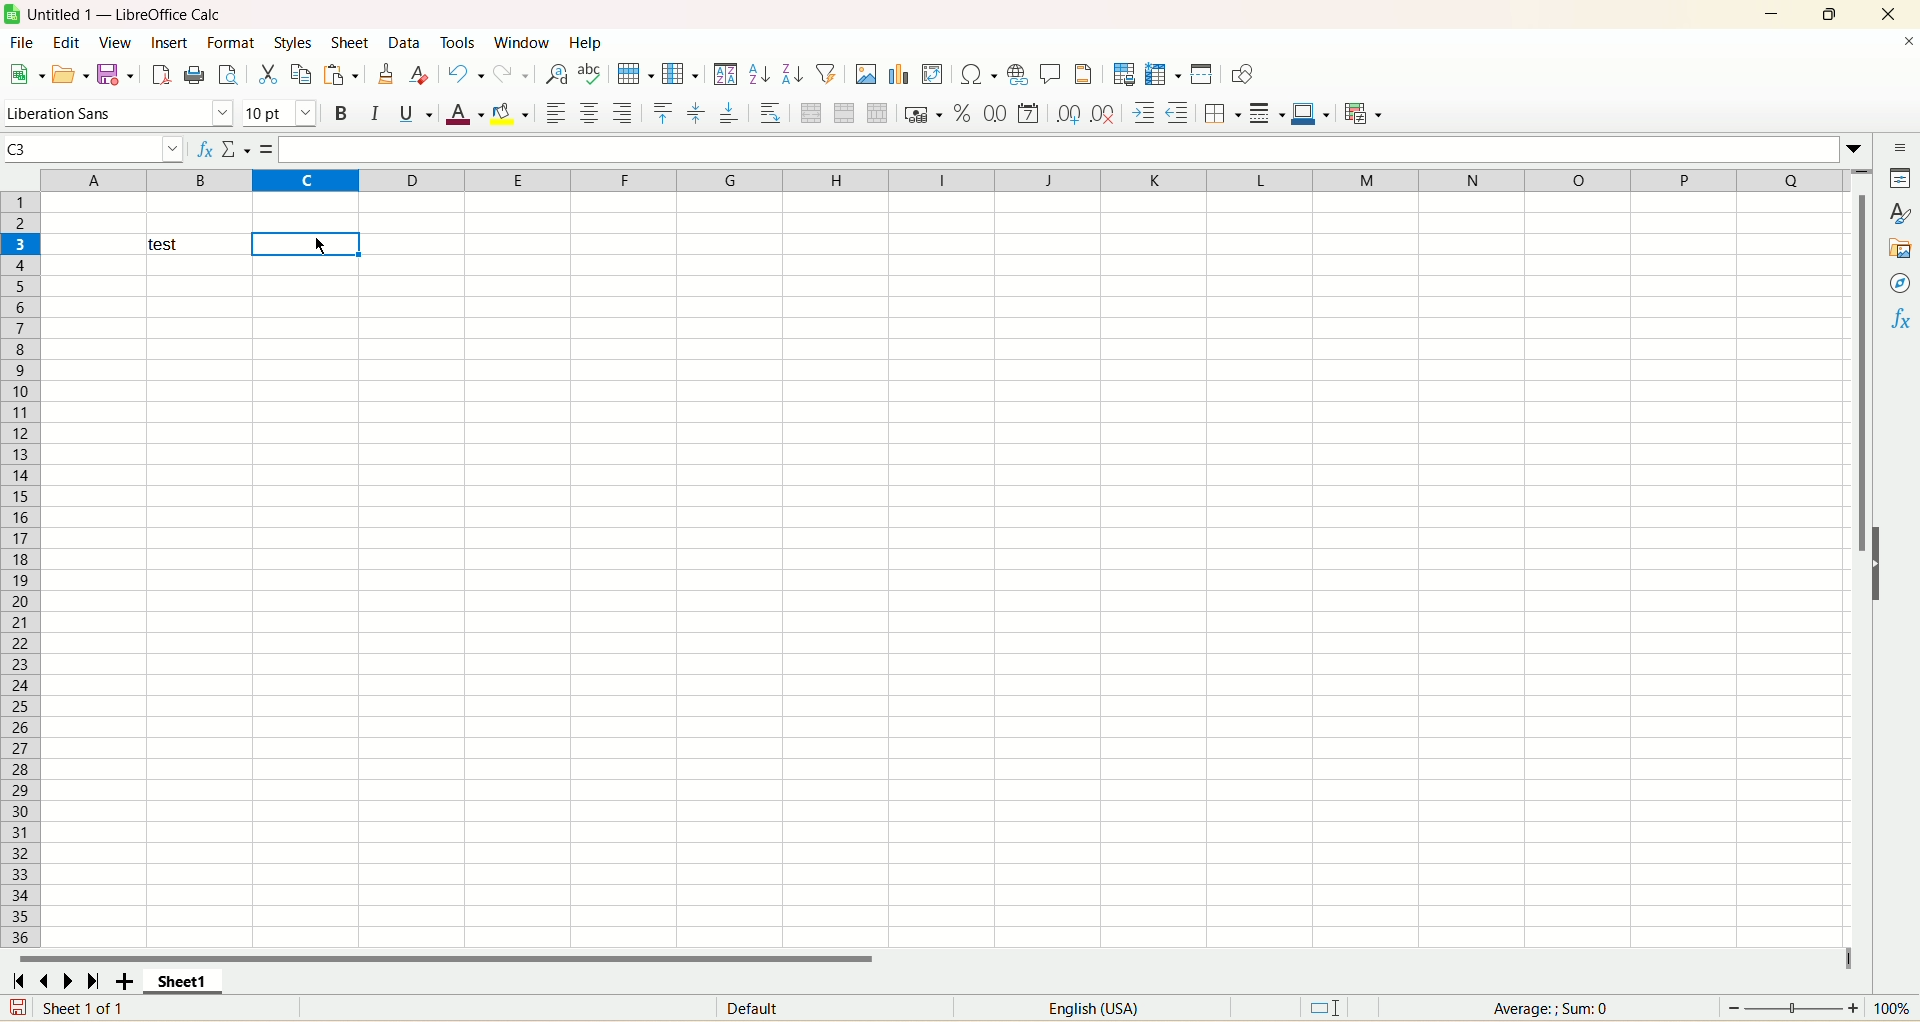 This screenshot has width=1920, height=1022. What do you see at coordinates (18, 1007) in the screenshot?
I see `save` at bounding box center [18, 1007].